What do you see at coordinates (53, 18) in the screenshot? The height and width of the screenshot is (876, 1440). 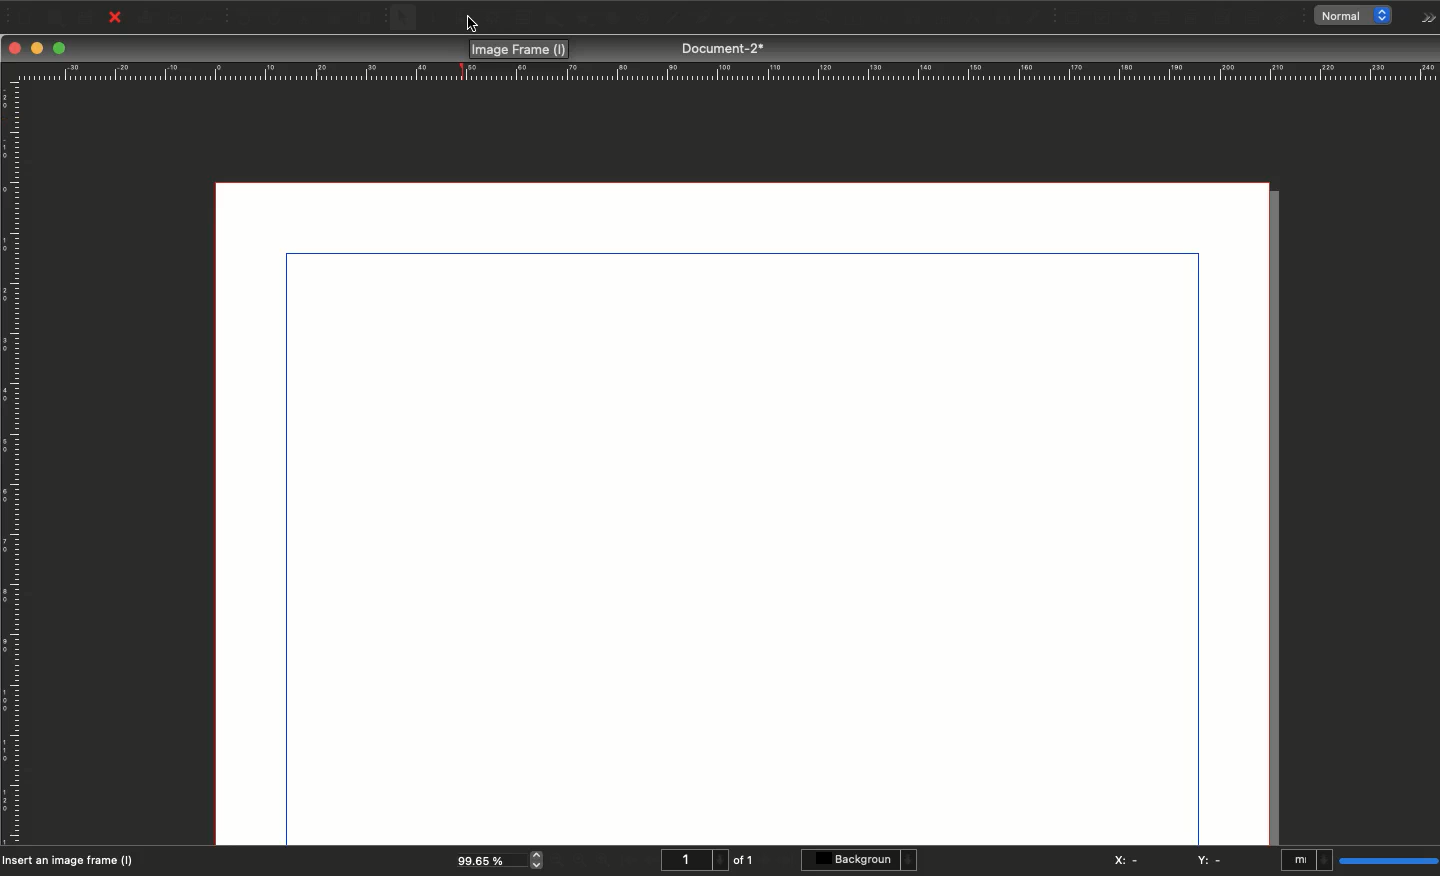 I see `Open` at bounding box center [53, 18].